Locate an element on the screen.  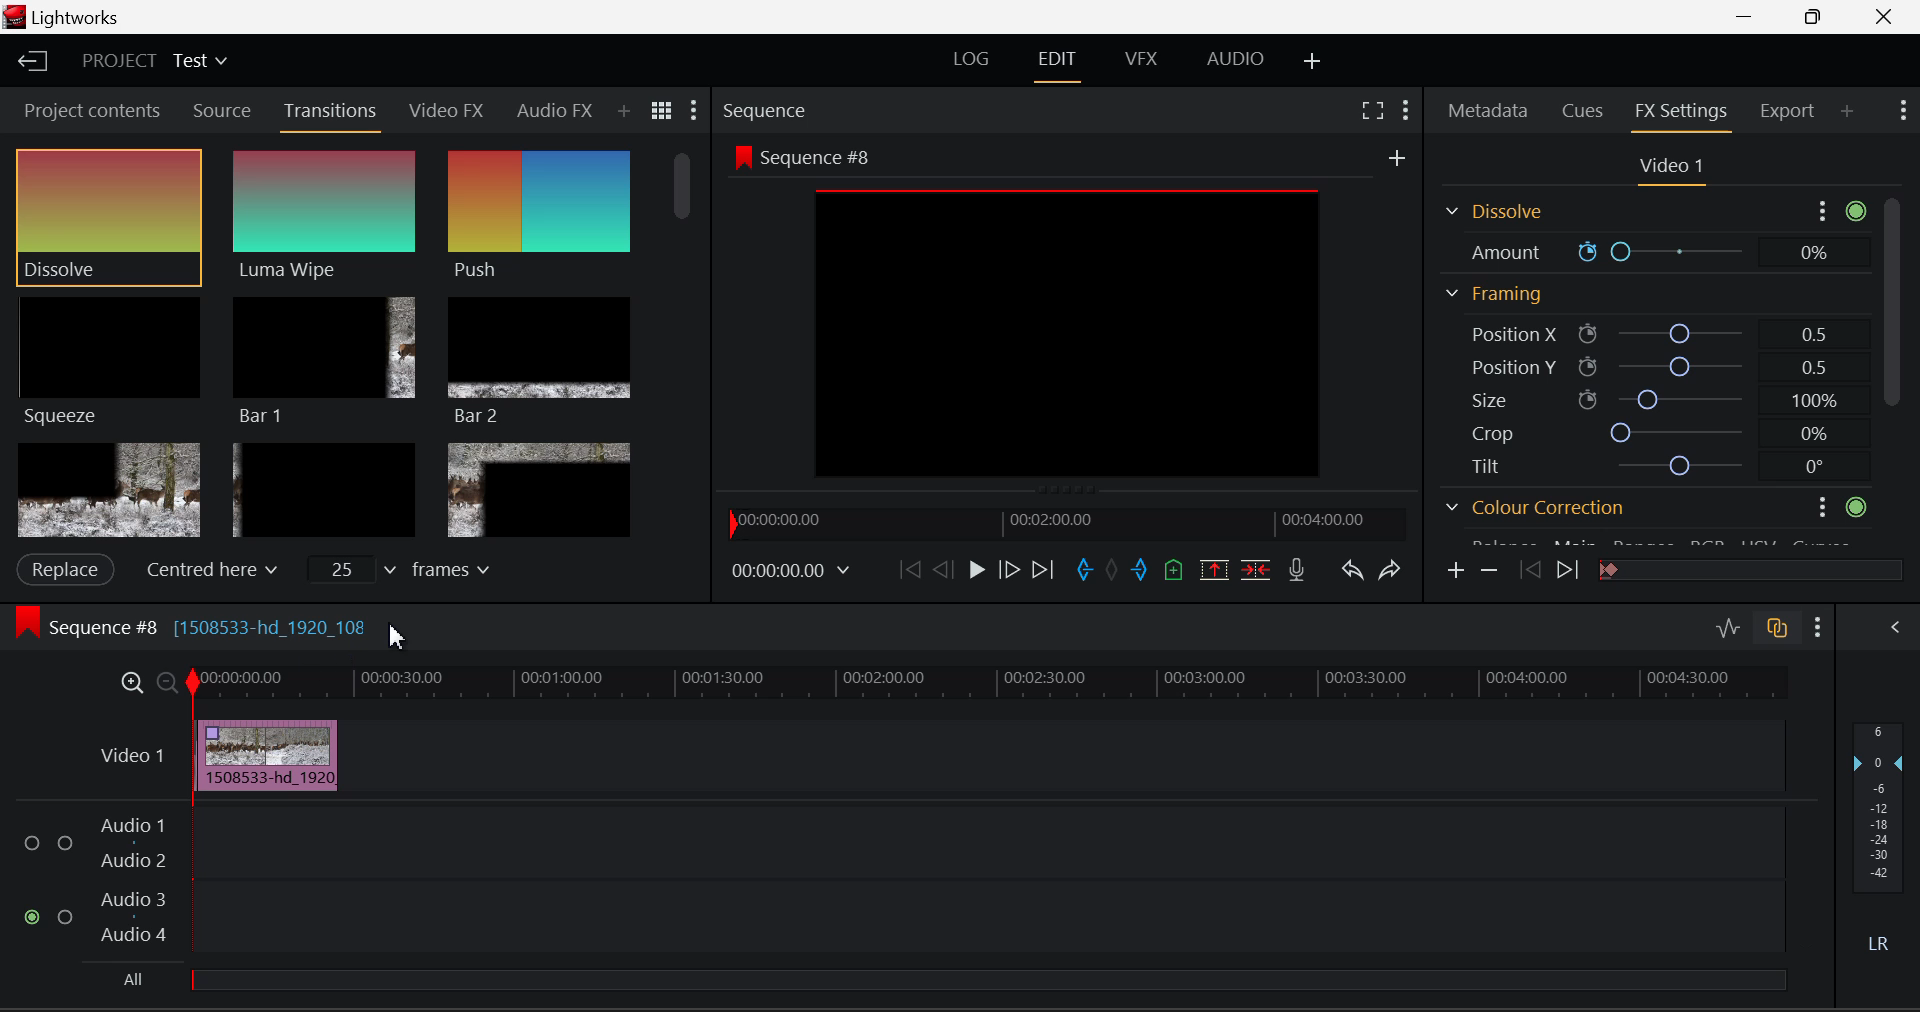
Cursor is located at coordinates (147, 215).